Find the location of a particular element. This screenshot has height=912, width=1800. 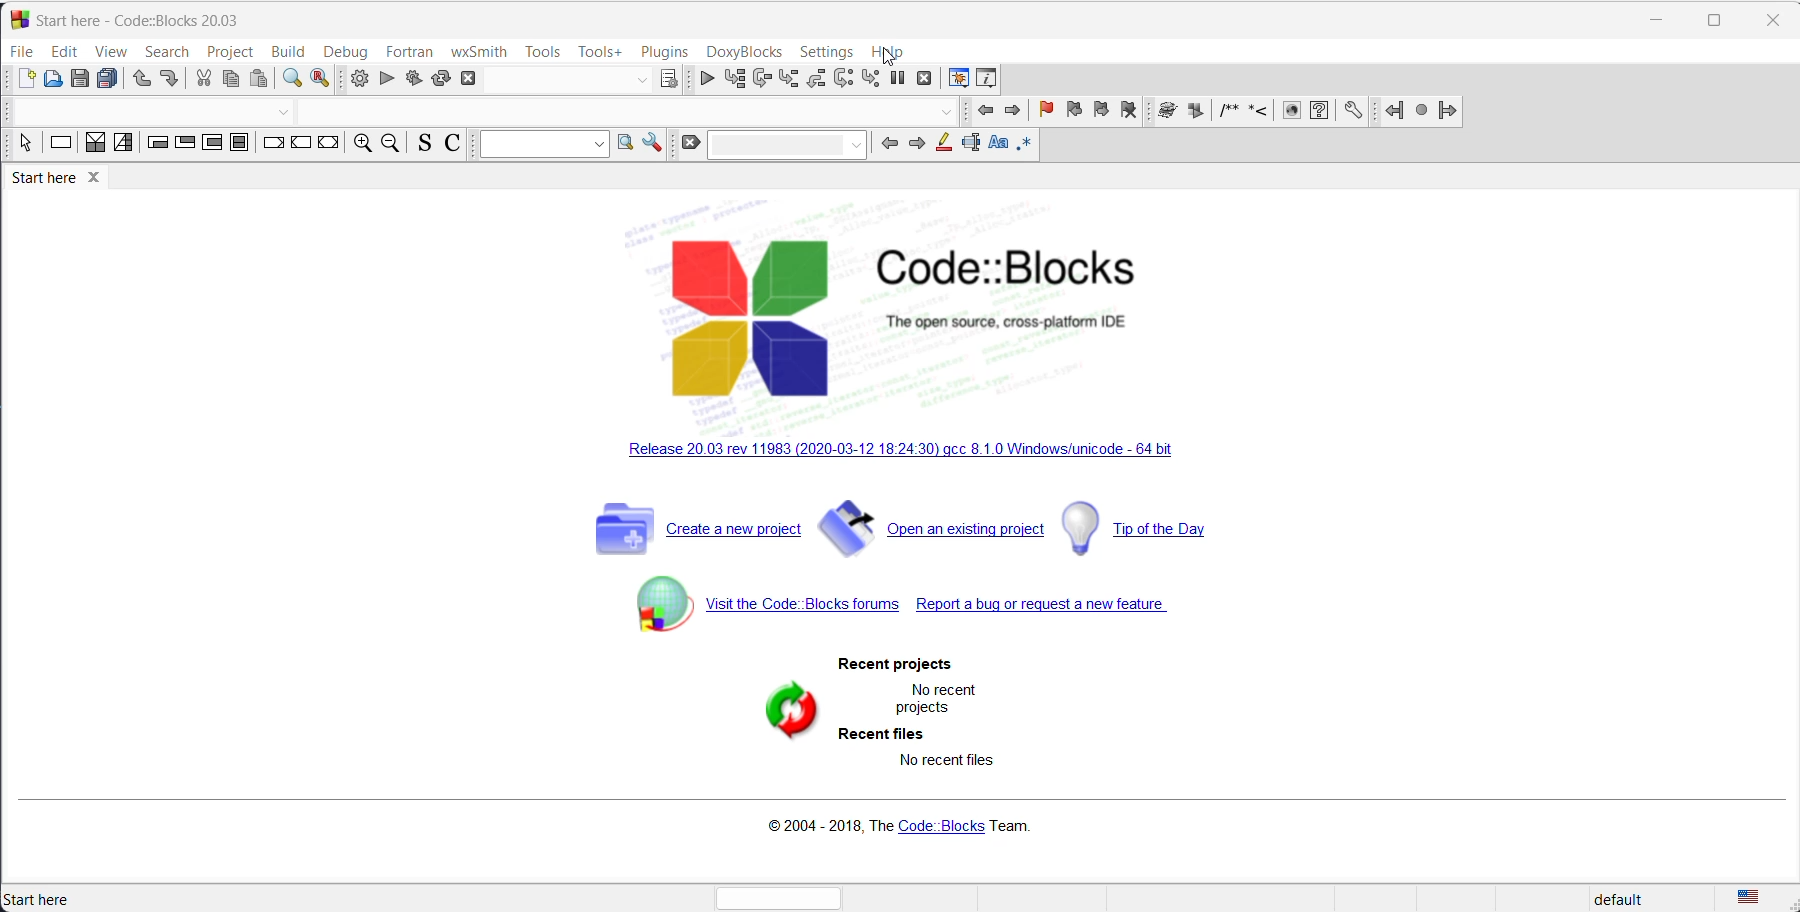

recent files is located at coordinates (881, 734).